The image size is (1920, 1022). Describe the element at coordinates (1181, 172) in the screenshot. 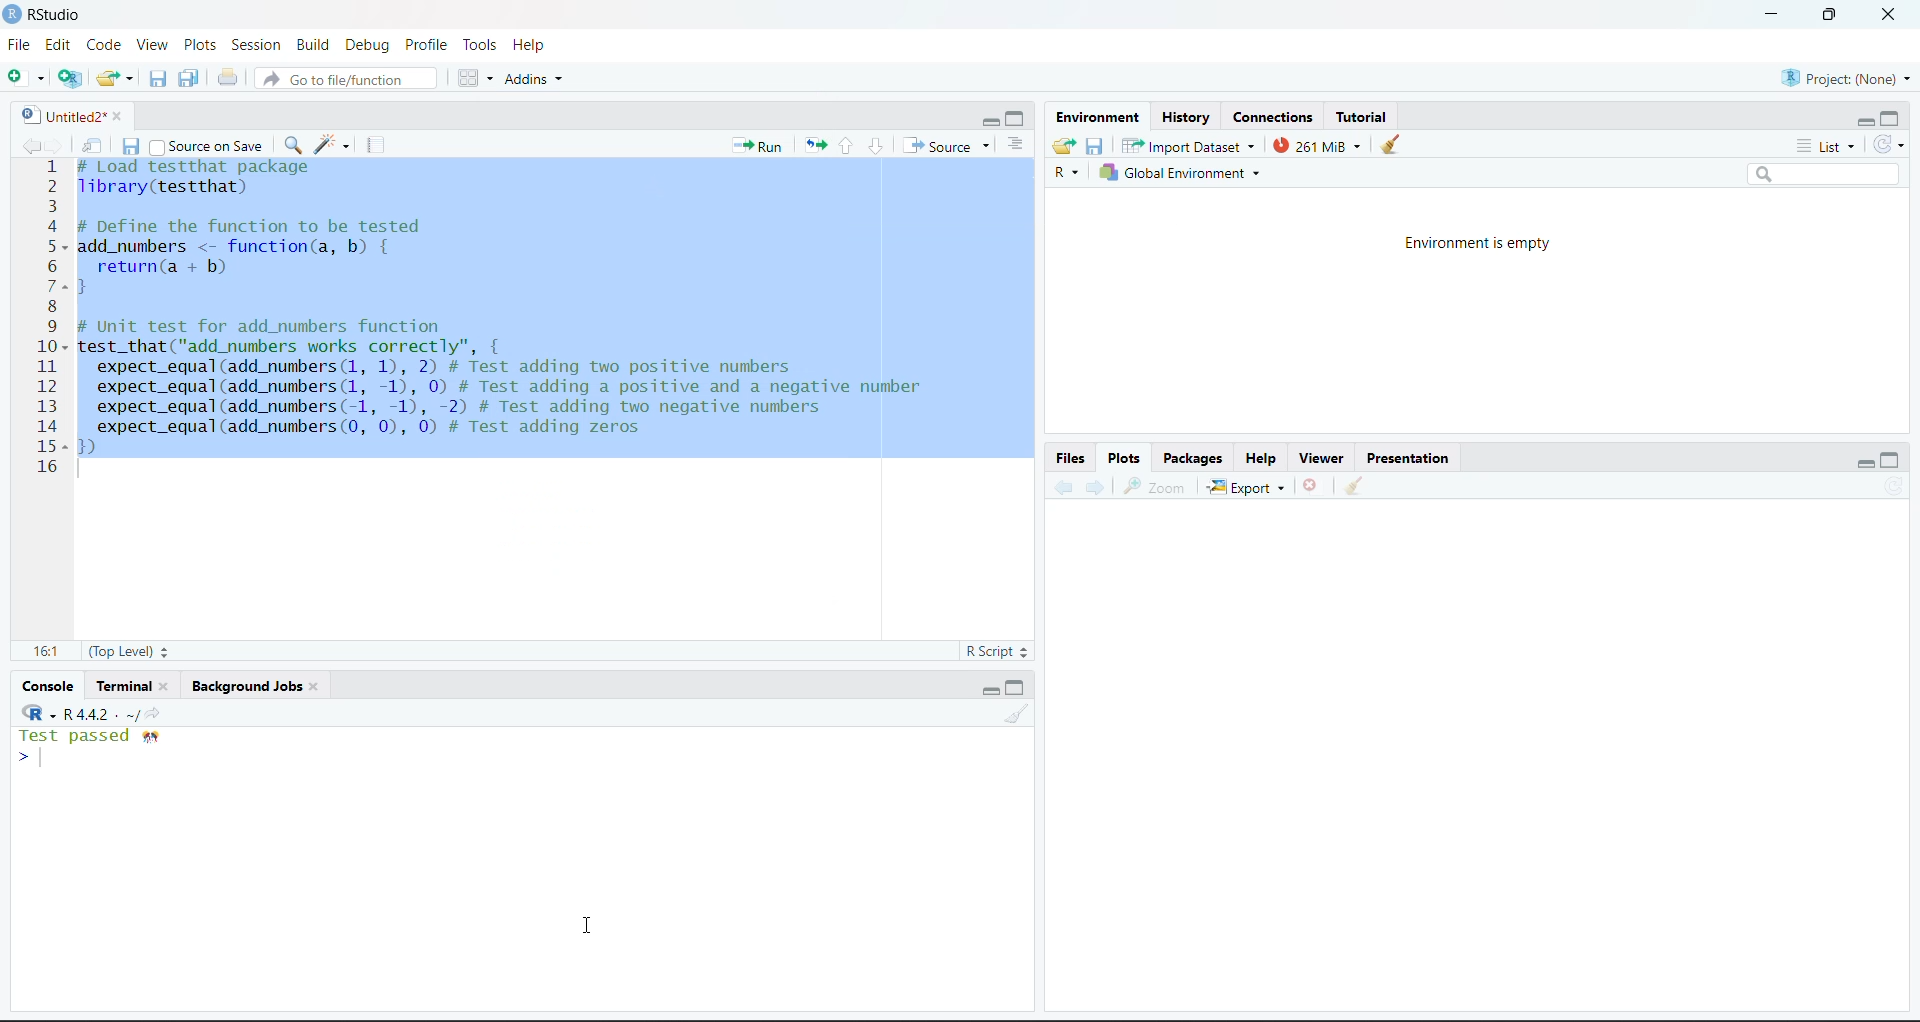

I see `Global Environment` at that location.